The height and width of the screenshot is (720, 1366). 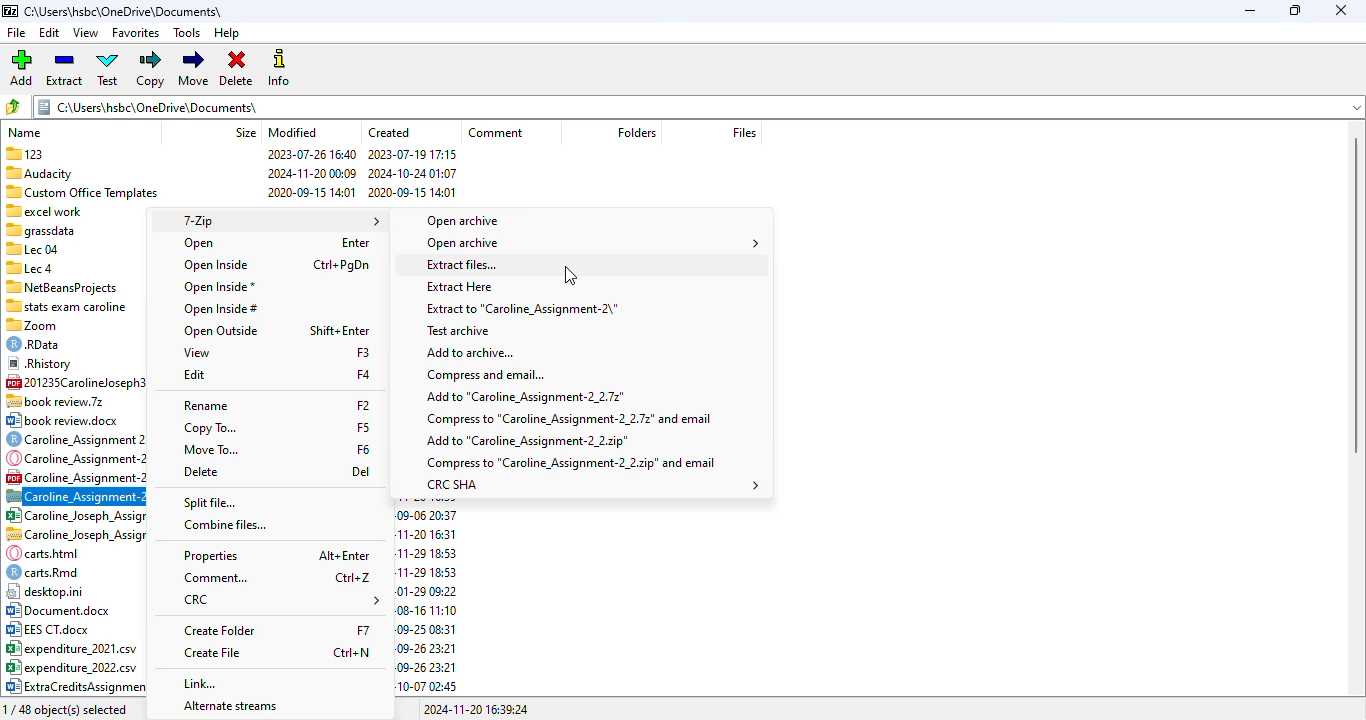 What do you see at coordinates (74, 535) in the screenshot?
I see ` Caroline_Joseph_Assign... 92731 2024-11-20 16:31 2024-11-20 16:31` at bounding box center [74, 535].